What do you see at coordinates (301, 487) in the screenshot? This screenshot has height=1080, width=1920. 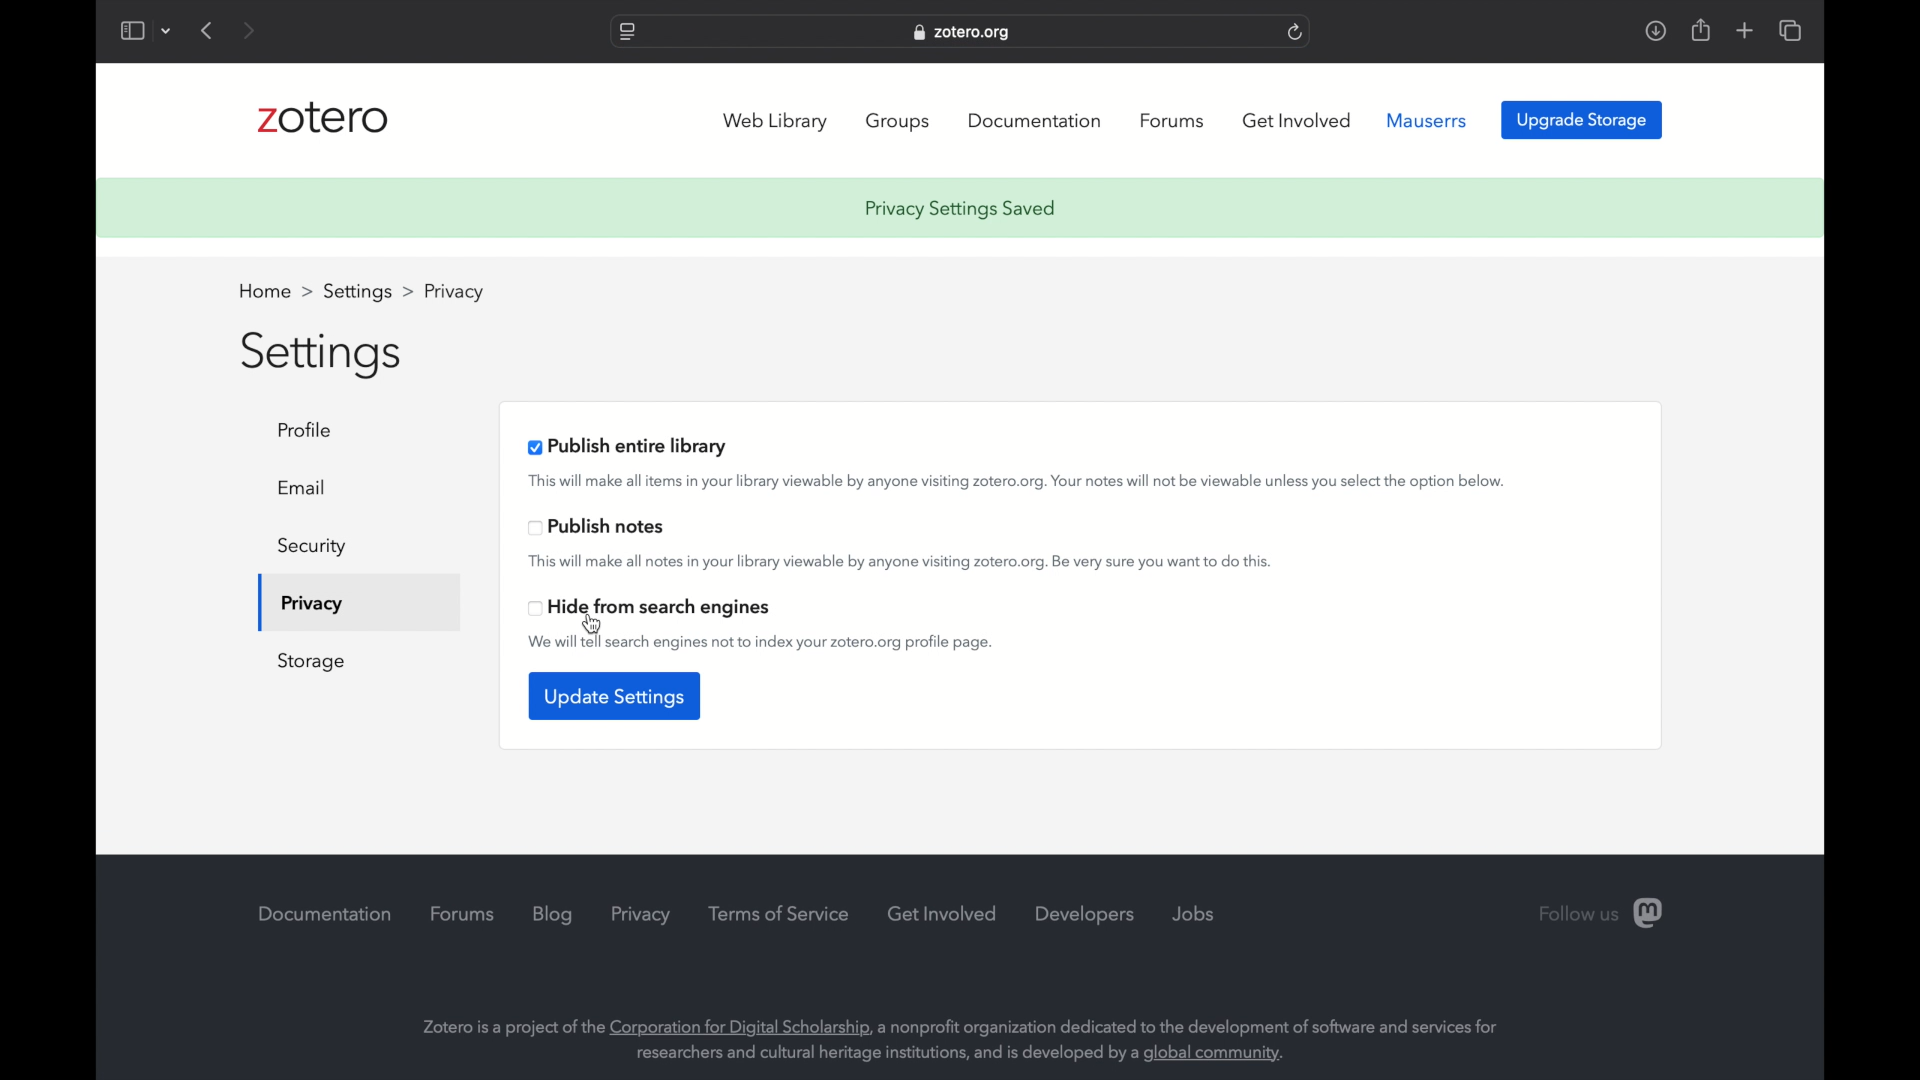 I see `email` at bounding box center [301, 487].